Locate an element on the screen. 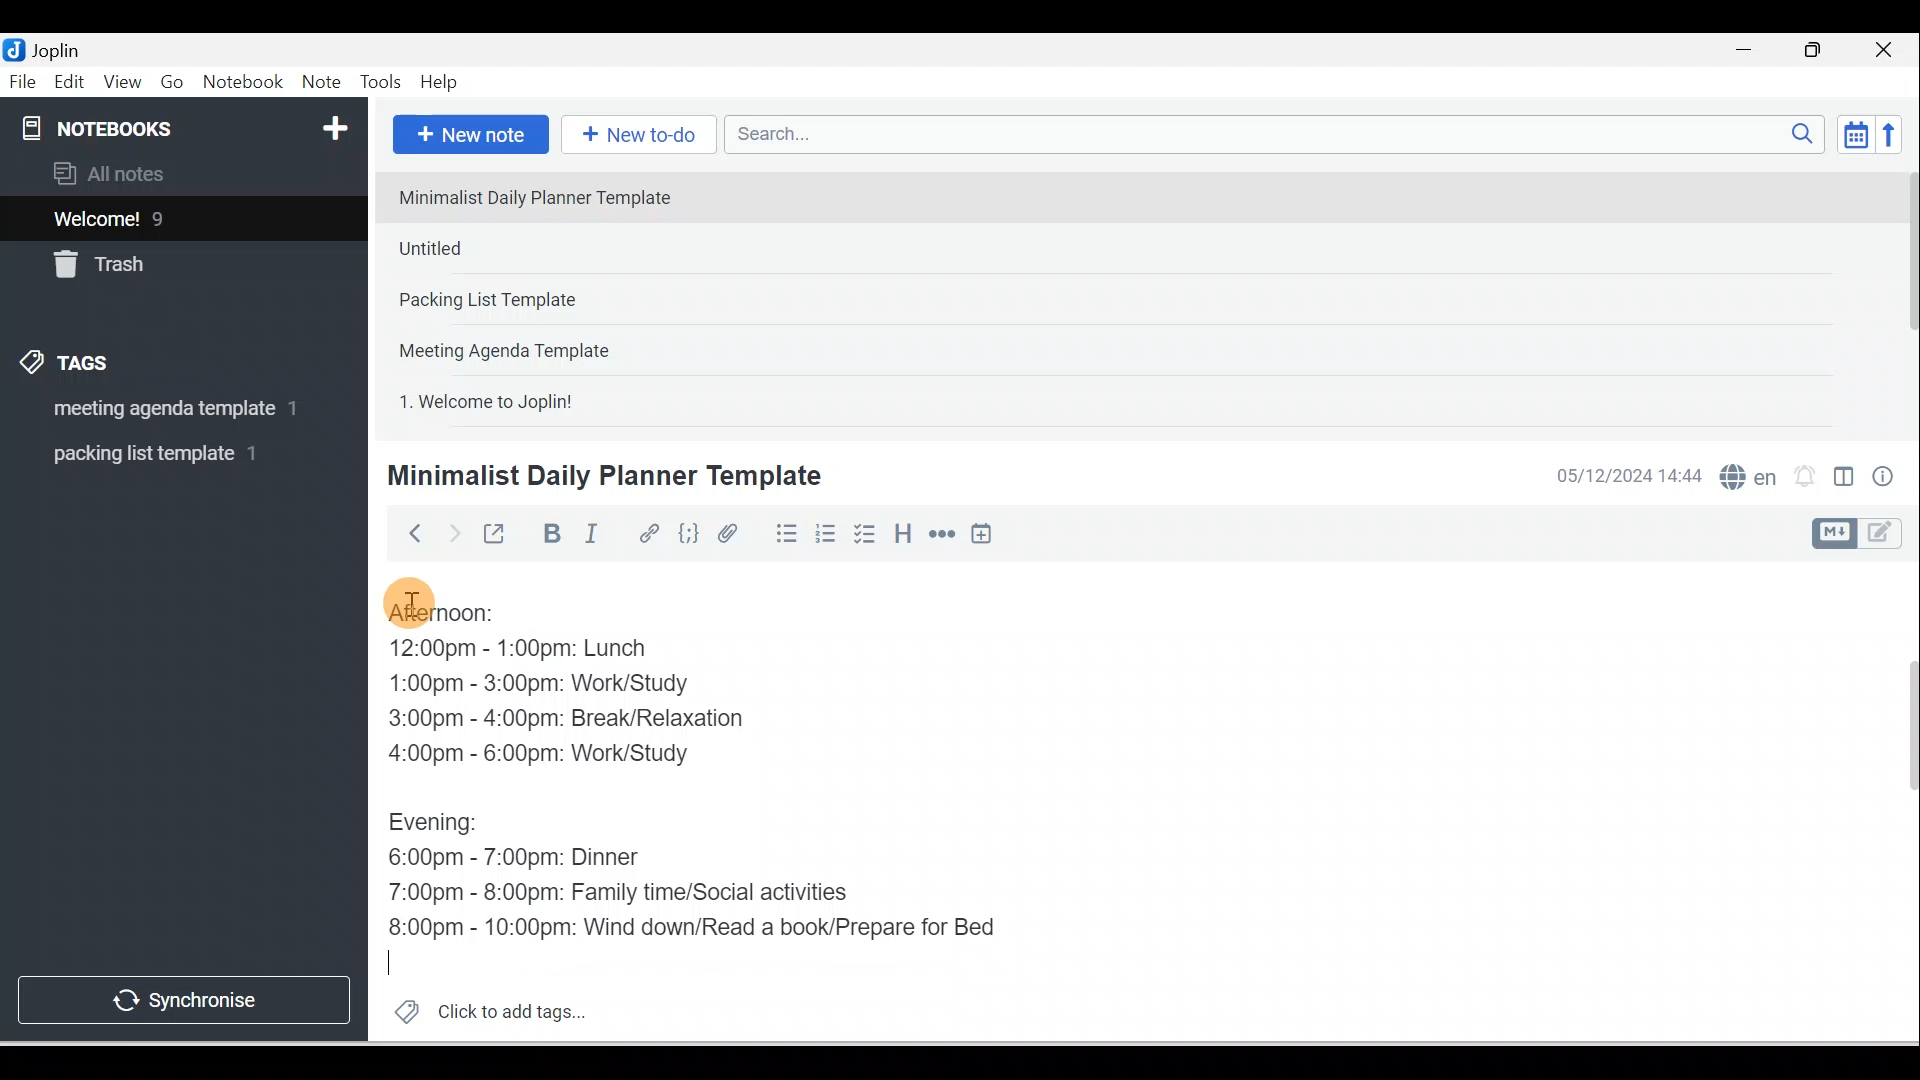 This screenshot has width=1920, height=1080. Toggle editors is located at coordinates (1844, 480).